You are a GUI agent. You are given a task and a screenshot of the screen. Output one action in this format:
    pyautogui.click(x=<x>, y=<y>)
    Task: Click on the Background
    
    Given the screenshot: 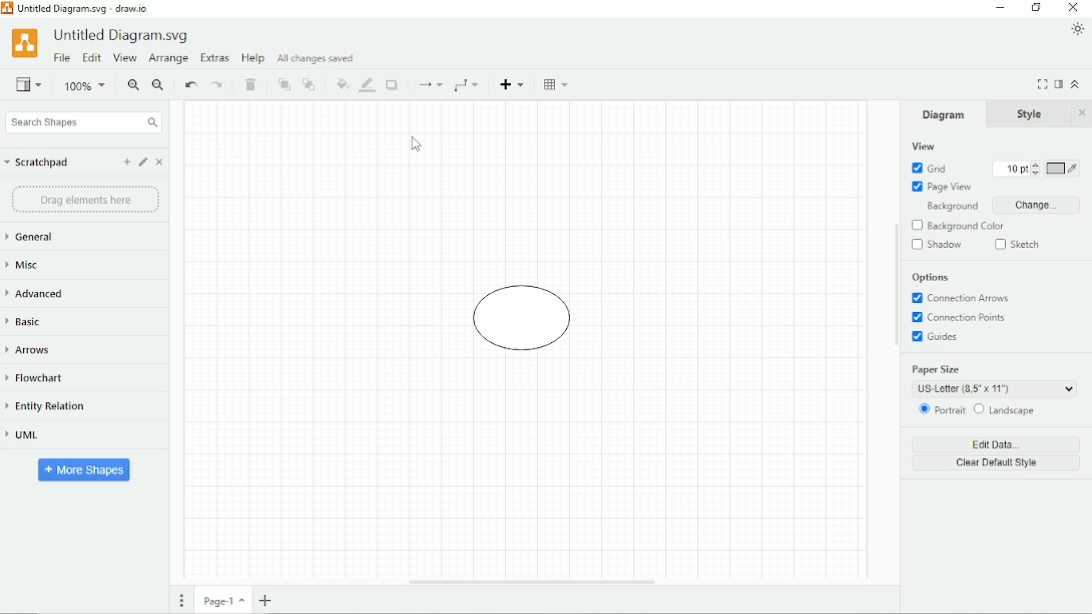 What is the action you would take?
    pyautogui.click(x=952, y=206)
    